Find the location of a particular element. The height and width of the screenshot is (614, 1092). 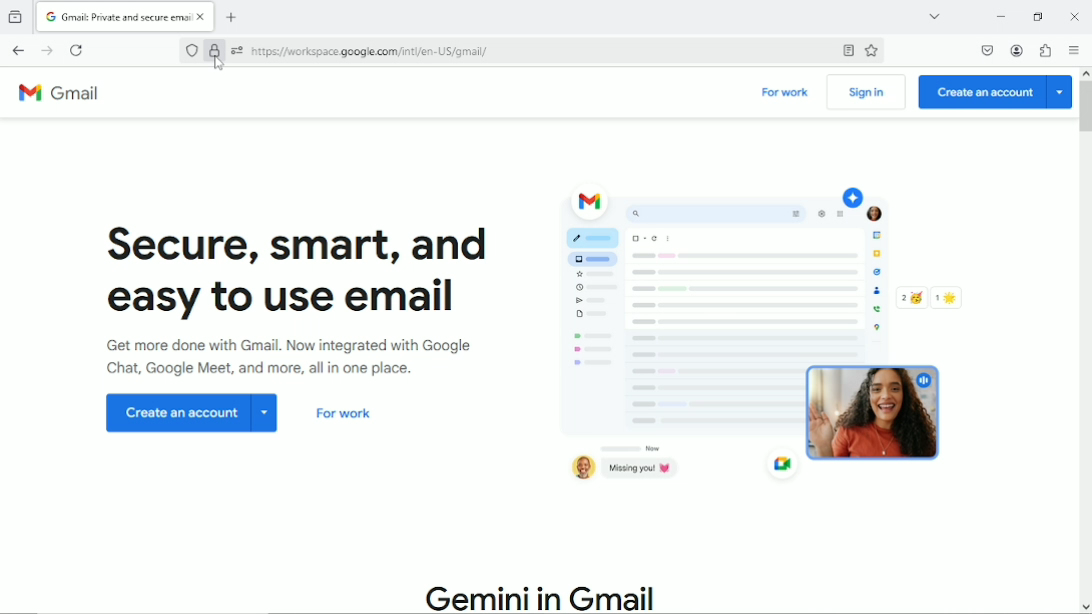

Go back is located at coordinates (18, 50).